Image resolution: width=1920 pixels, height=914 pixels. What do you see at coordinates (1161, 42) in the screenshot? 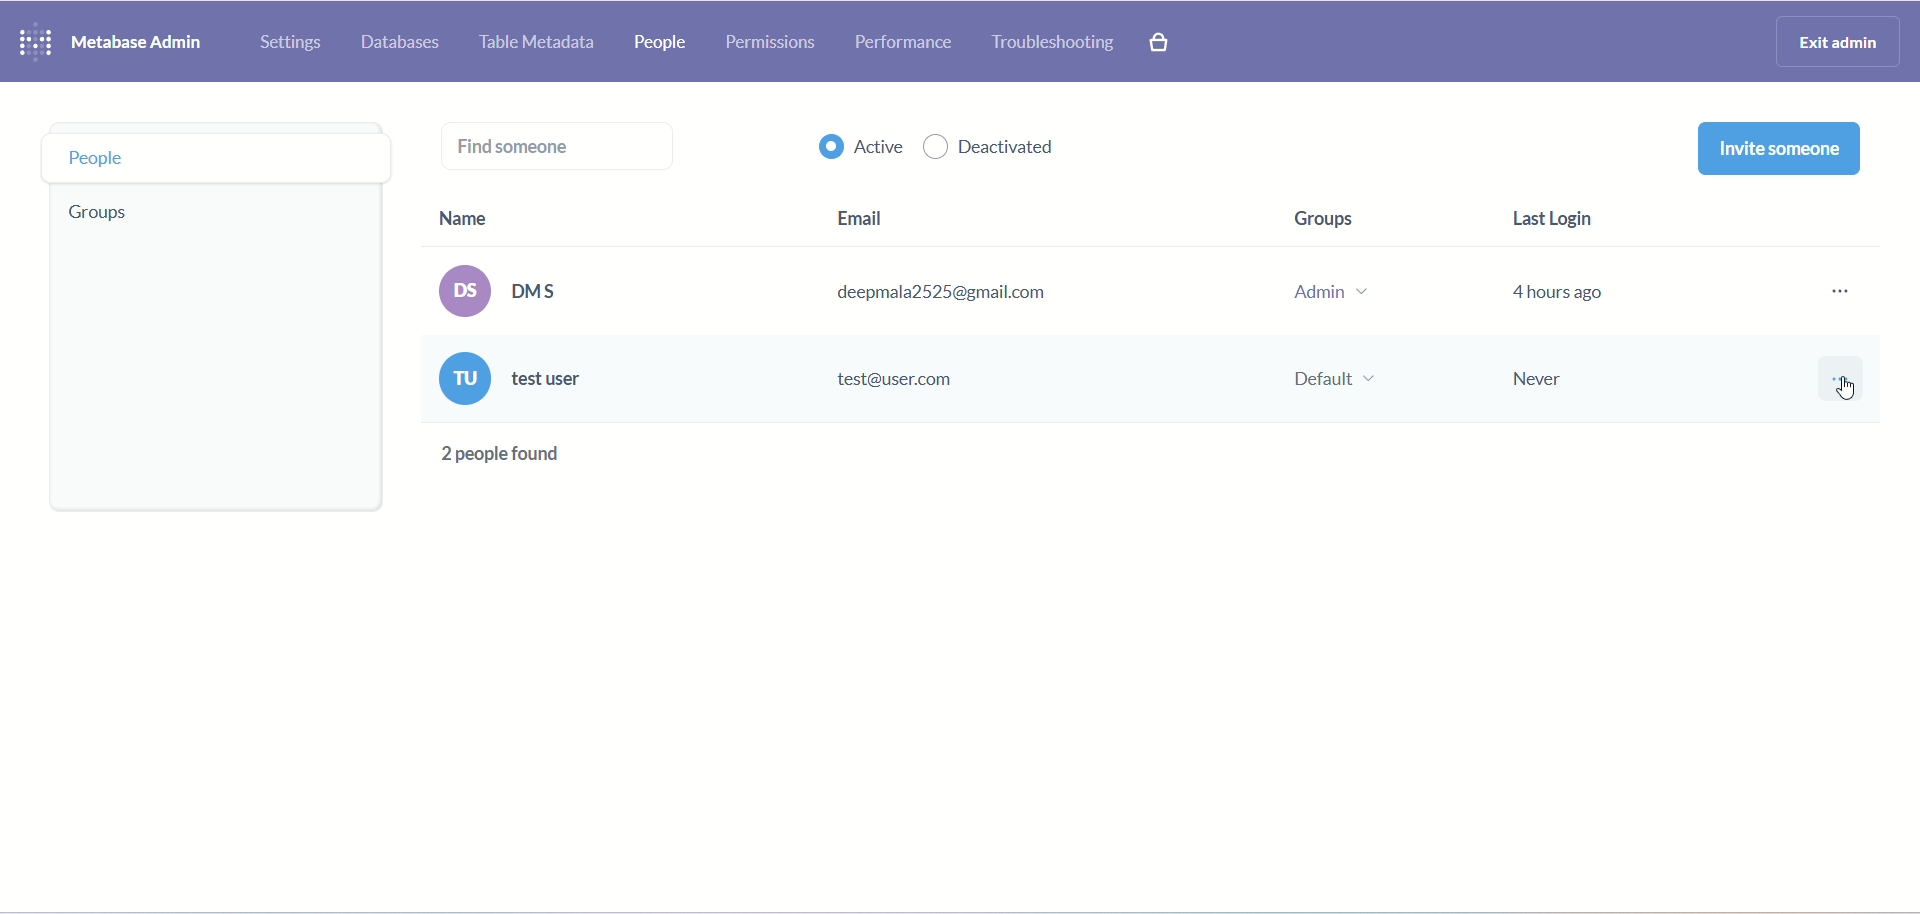
I see `paid features` at bounding box center [1161, 42].